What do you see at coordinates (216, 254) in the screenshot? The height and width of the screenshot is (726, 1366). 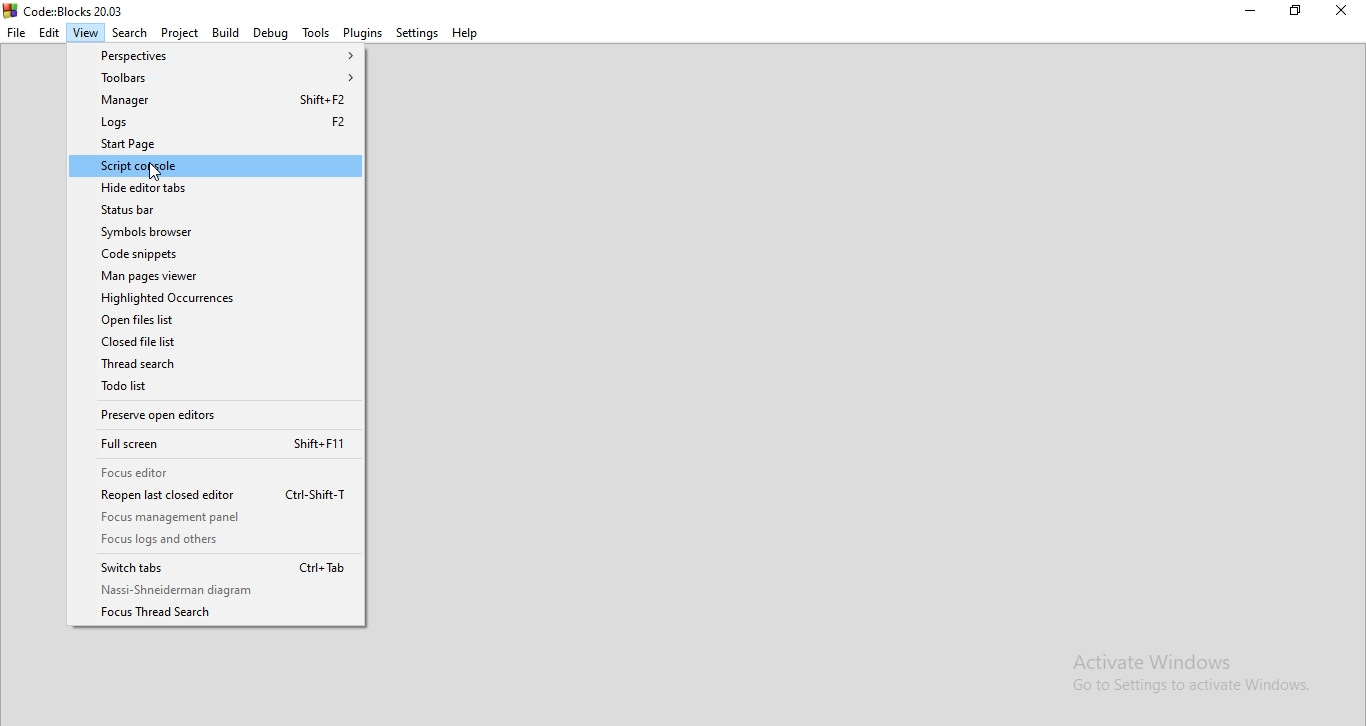 I see `Code snippets` at bounding box center [216, 254].